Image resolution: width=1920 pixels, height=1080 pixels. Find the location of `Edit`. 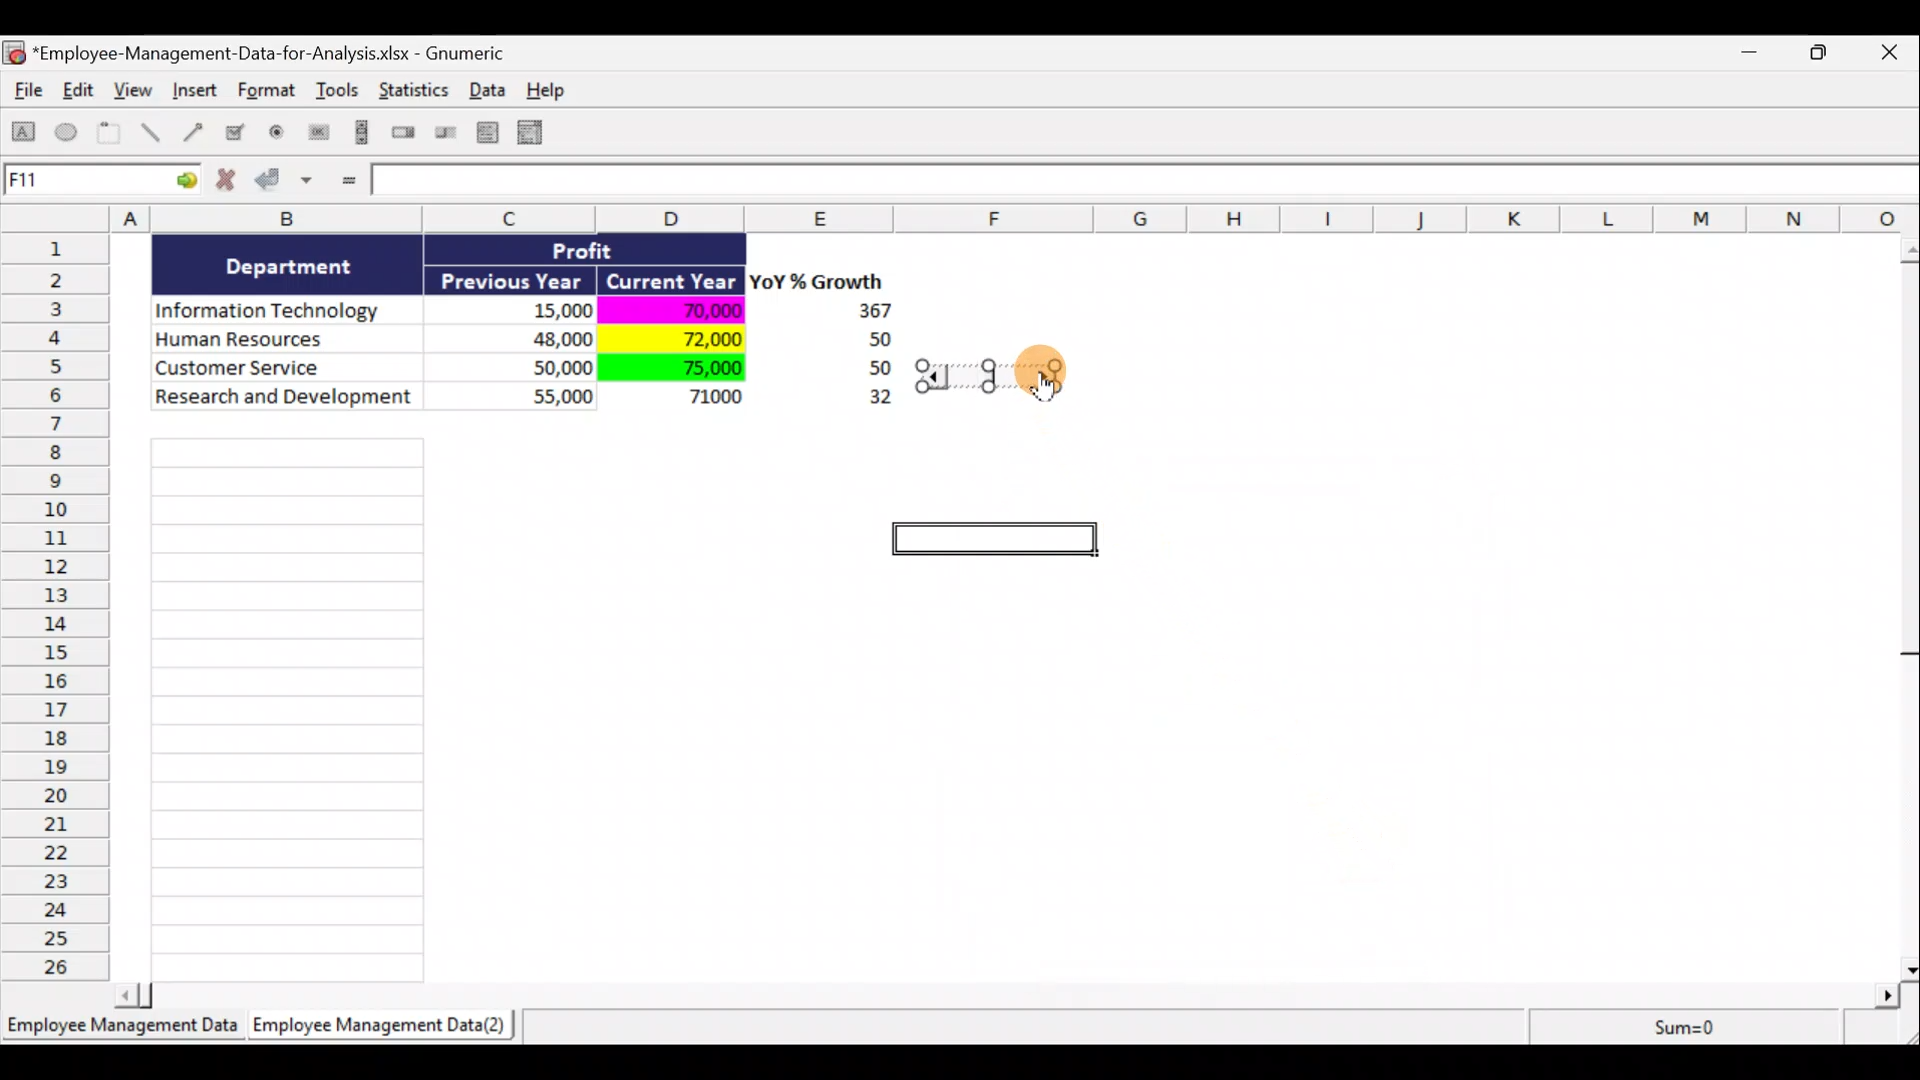

Edit is located at coordinates (80, 92).